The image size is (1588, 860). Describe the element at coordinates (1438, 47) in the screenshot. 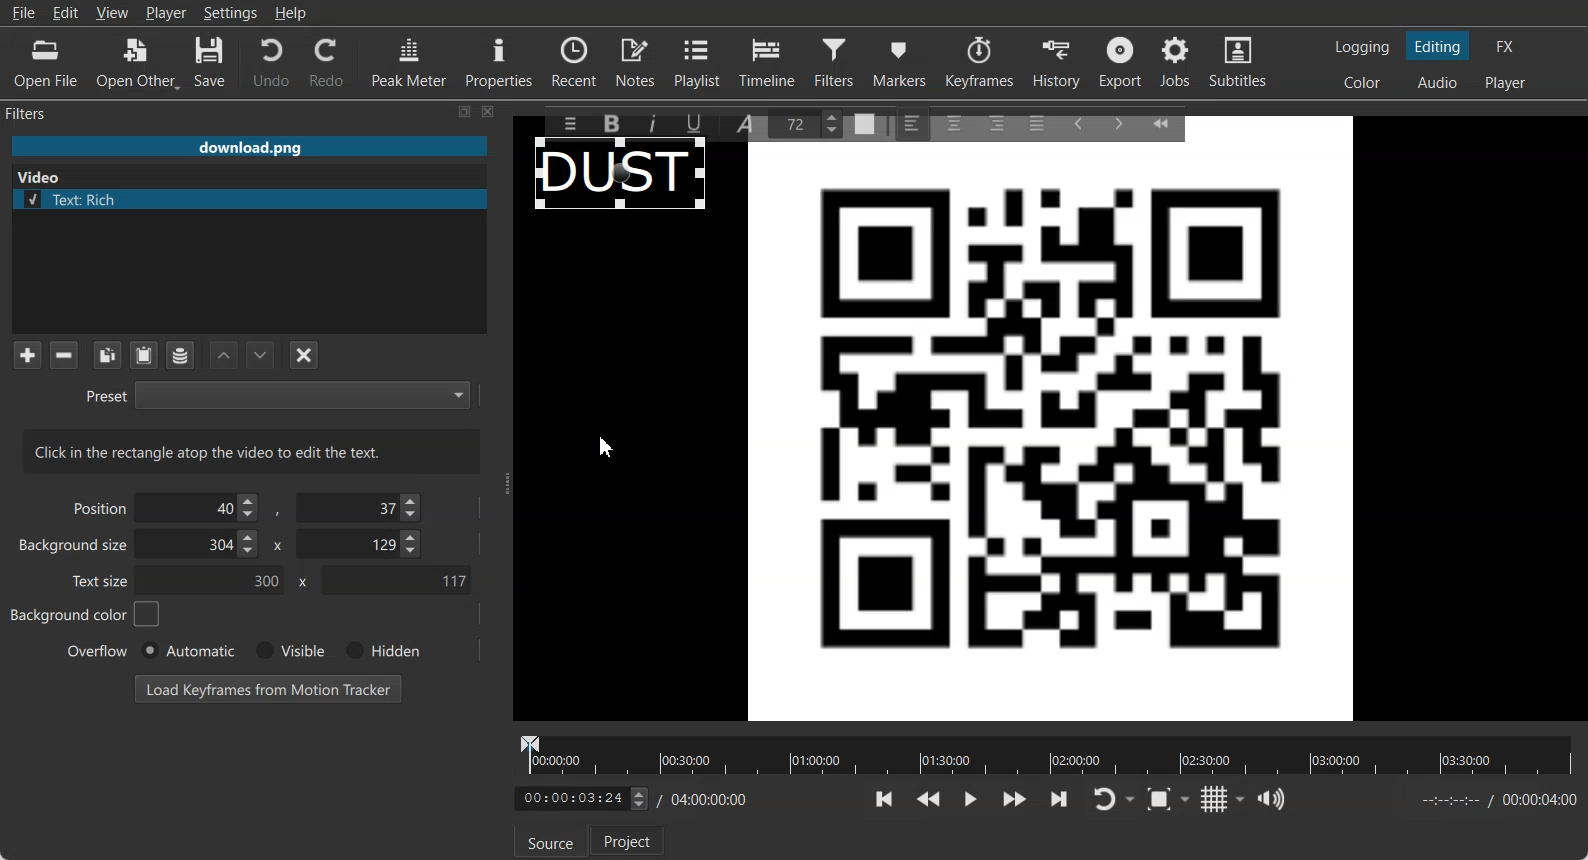

I see `Switching to the Editing layout` at that location.